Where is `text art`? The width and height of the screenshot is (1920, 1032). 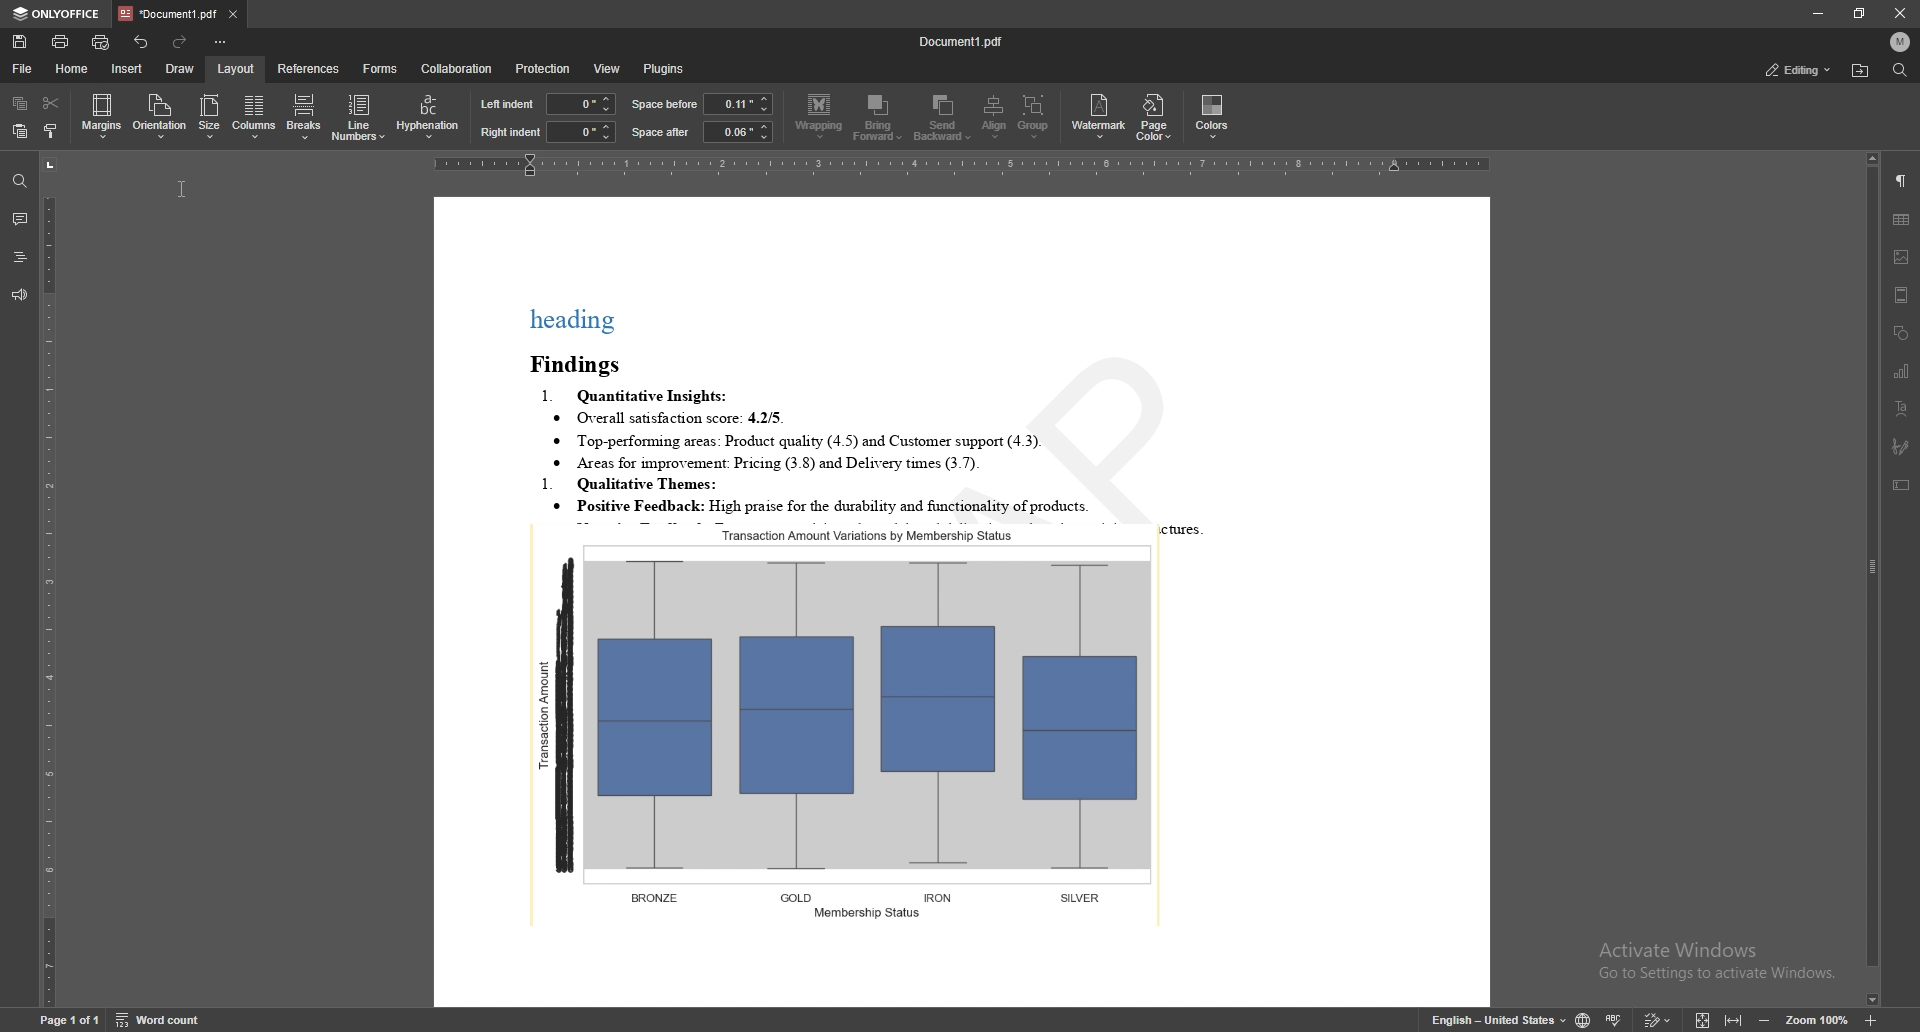 text art is located at coordinates (1903, 408).